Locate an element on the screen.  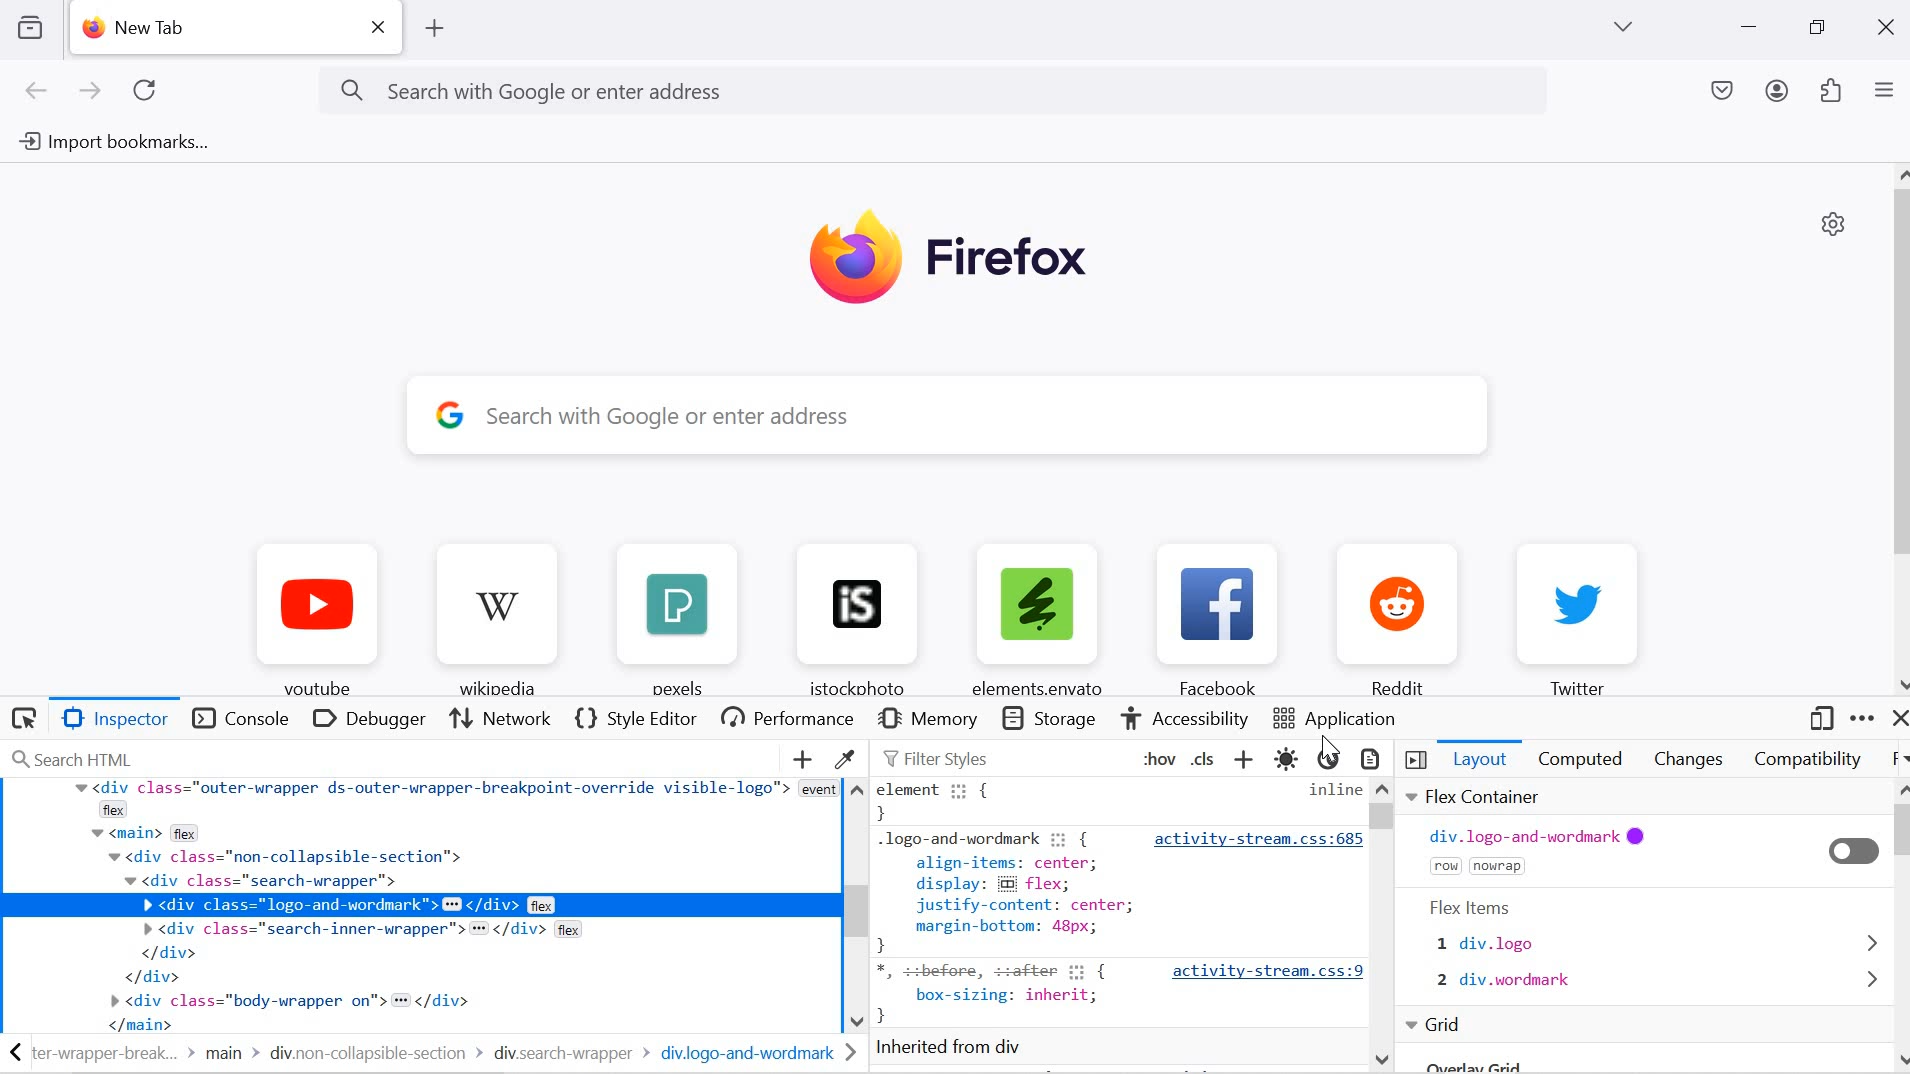
logo-and-wordmark ii {align-items: center;display: & flex;Jjustify-content: centermargin-bottom: 48px;} is located at coordinates (1008, 891).